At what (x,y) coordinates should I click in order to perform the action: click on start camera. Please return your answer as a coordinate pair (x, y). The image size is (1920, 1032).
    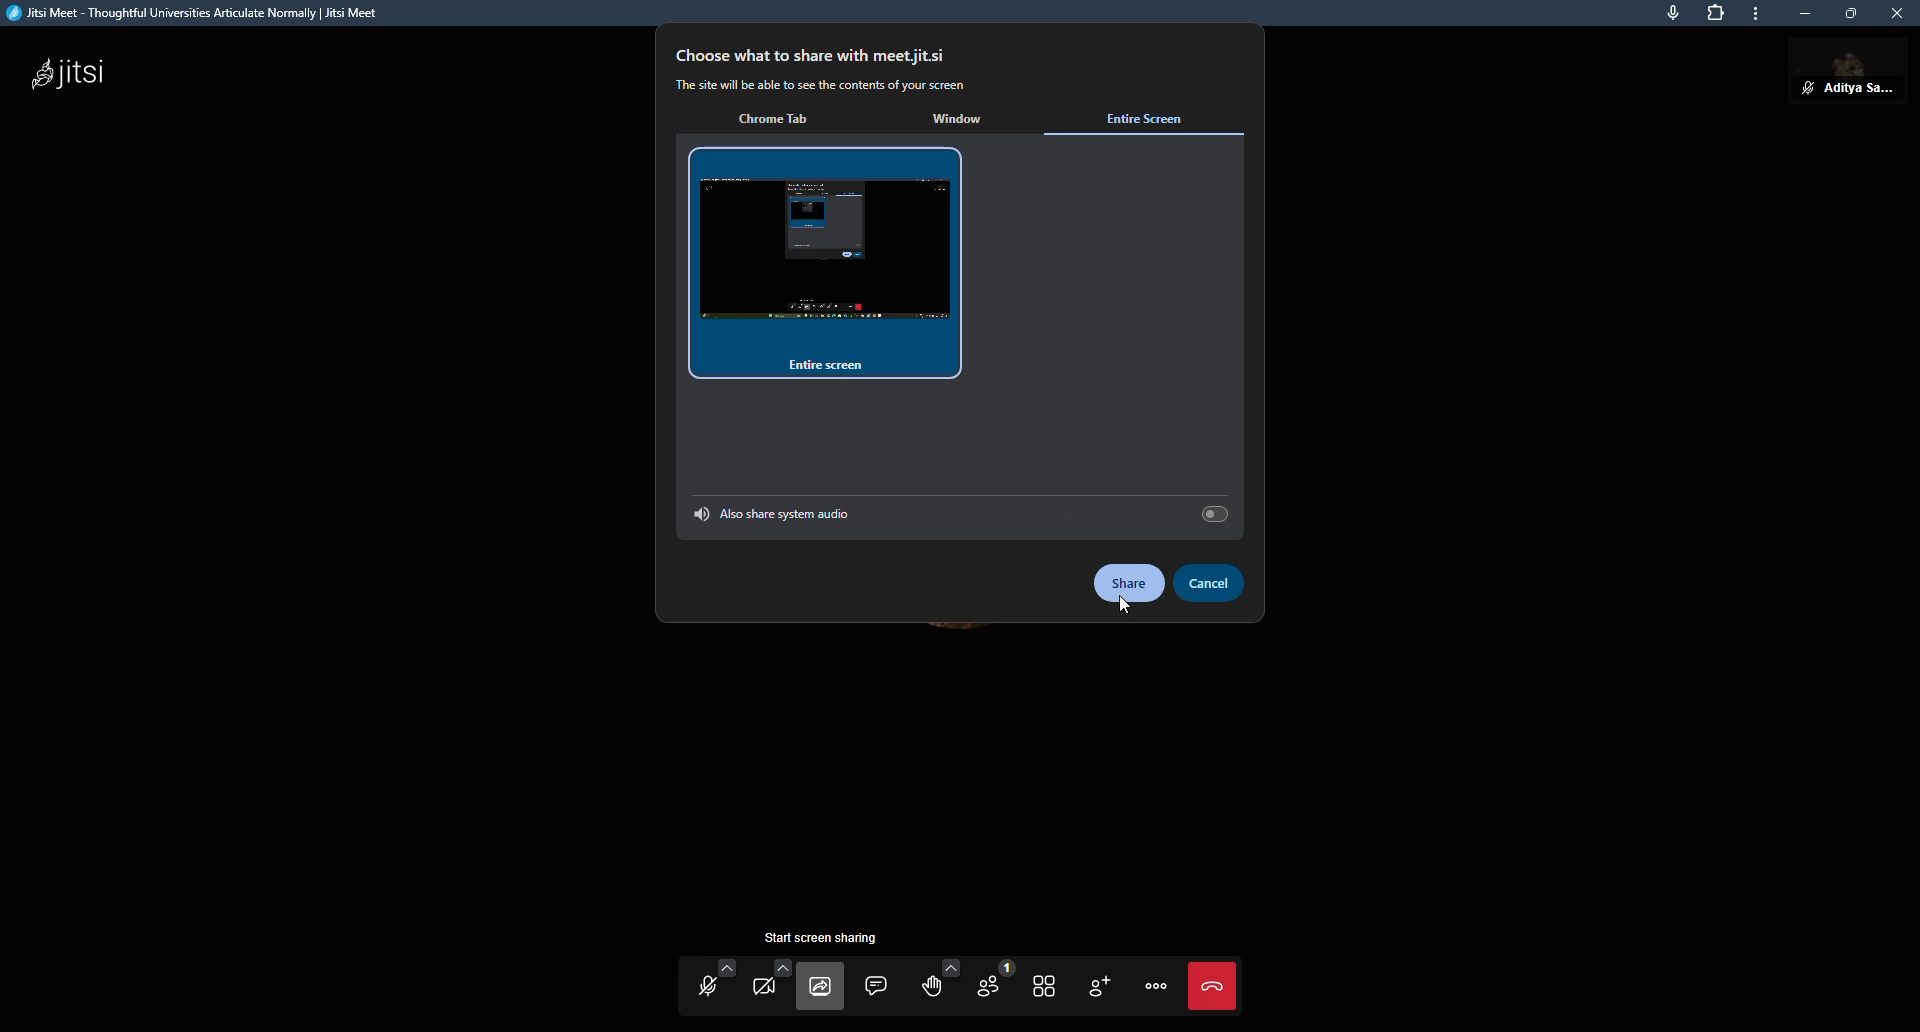
    Looking at the image, I should click on (769, 992).